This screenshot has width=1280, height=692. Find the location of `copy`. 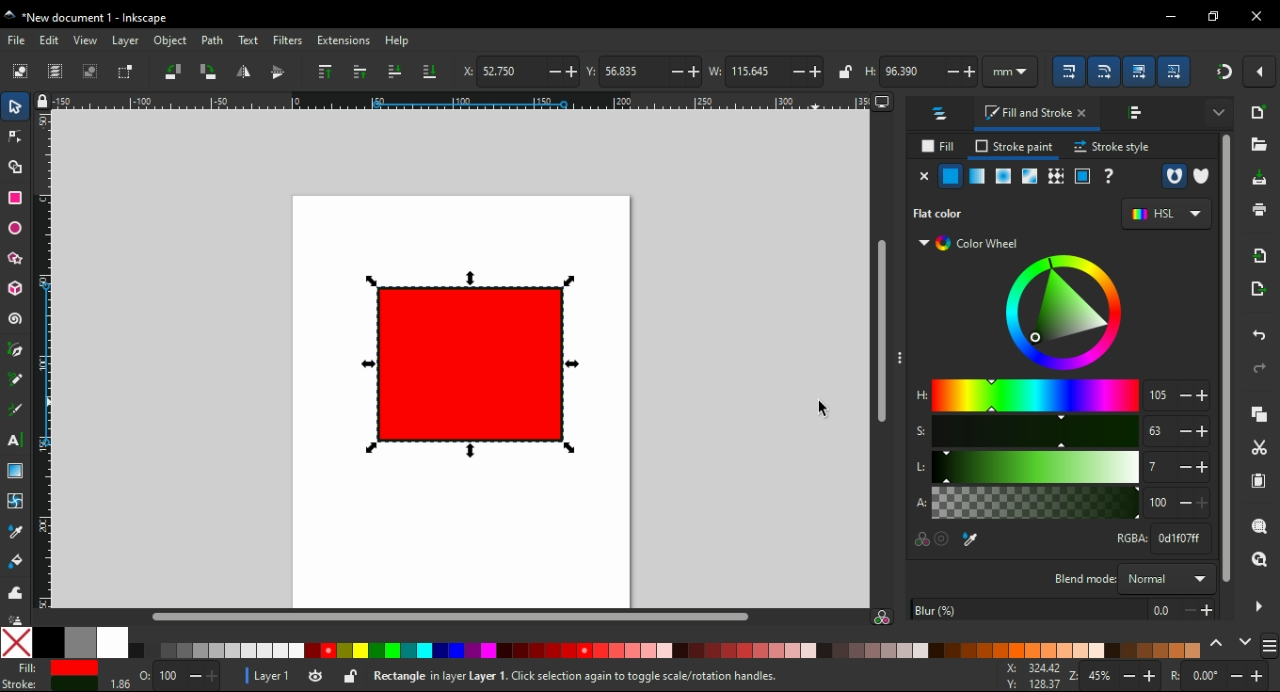

copy is located at coordinates (1256, 413).